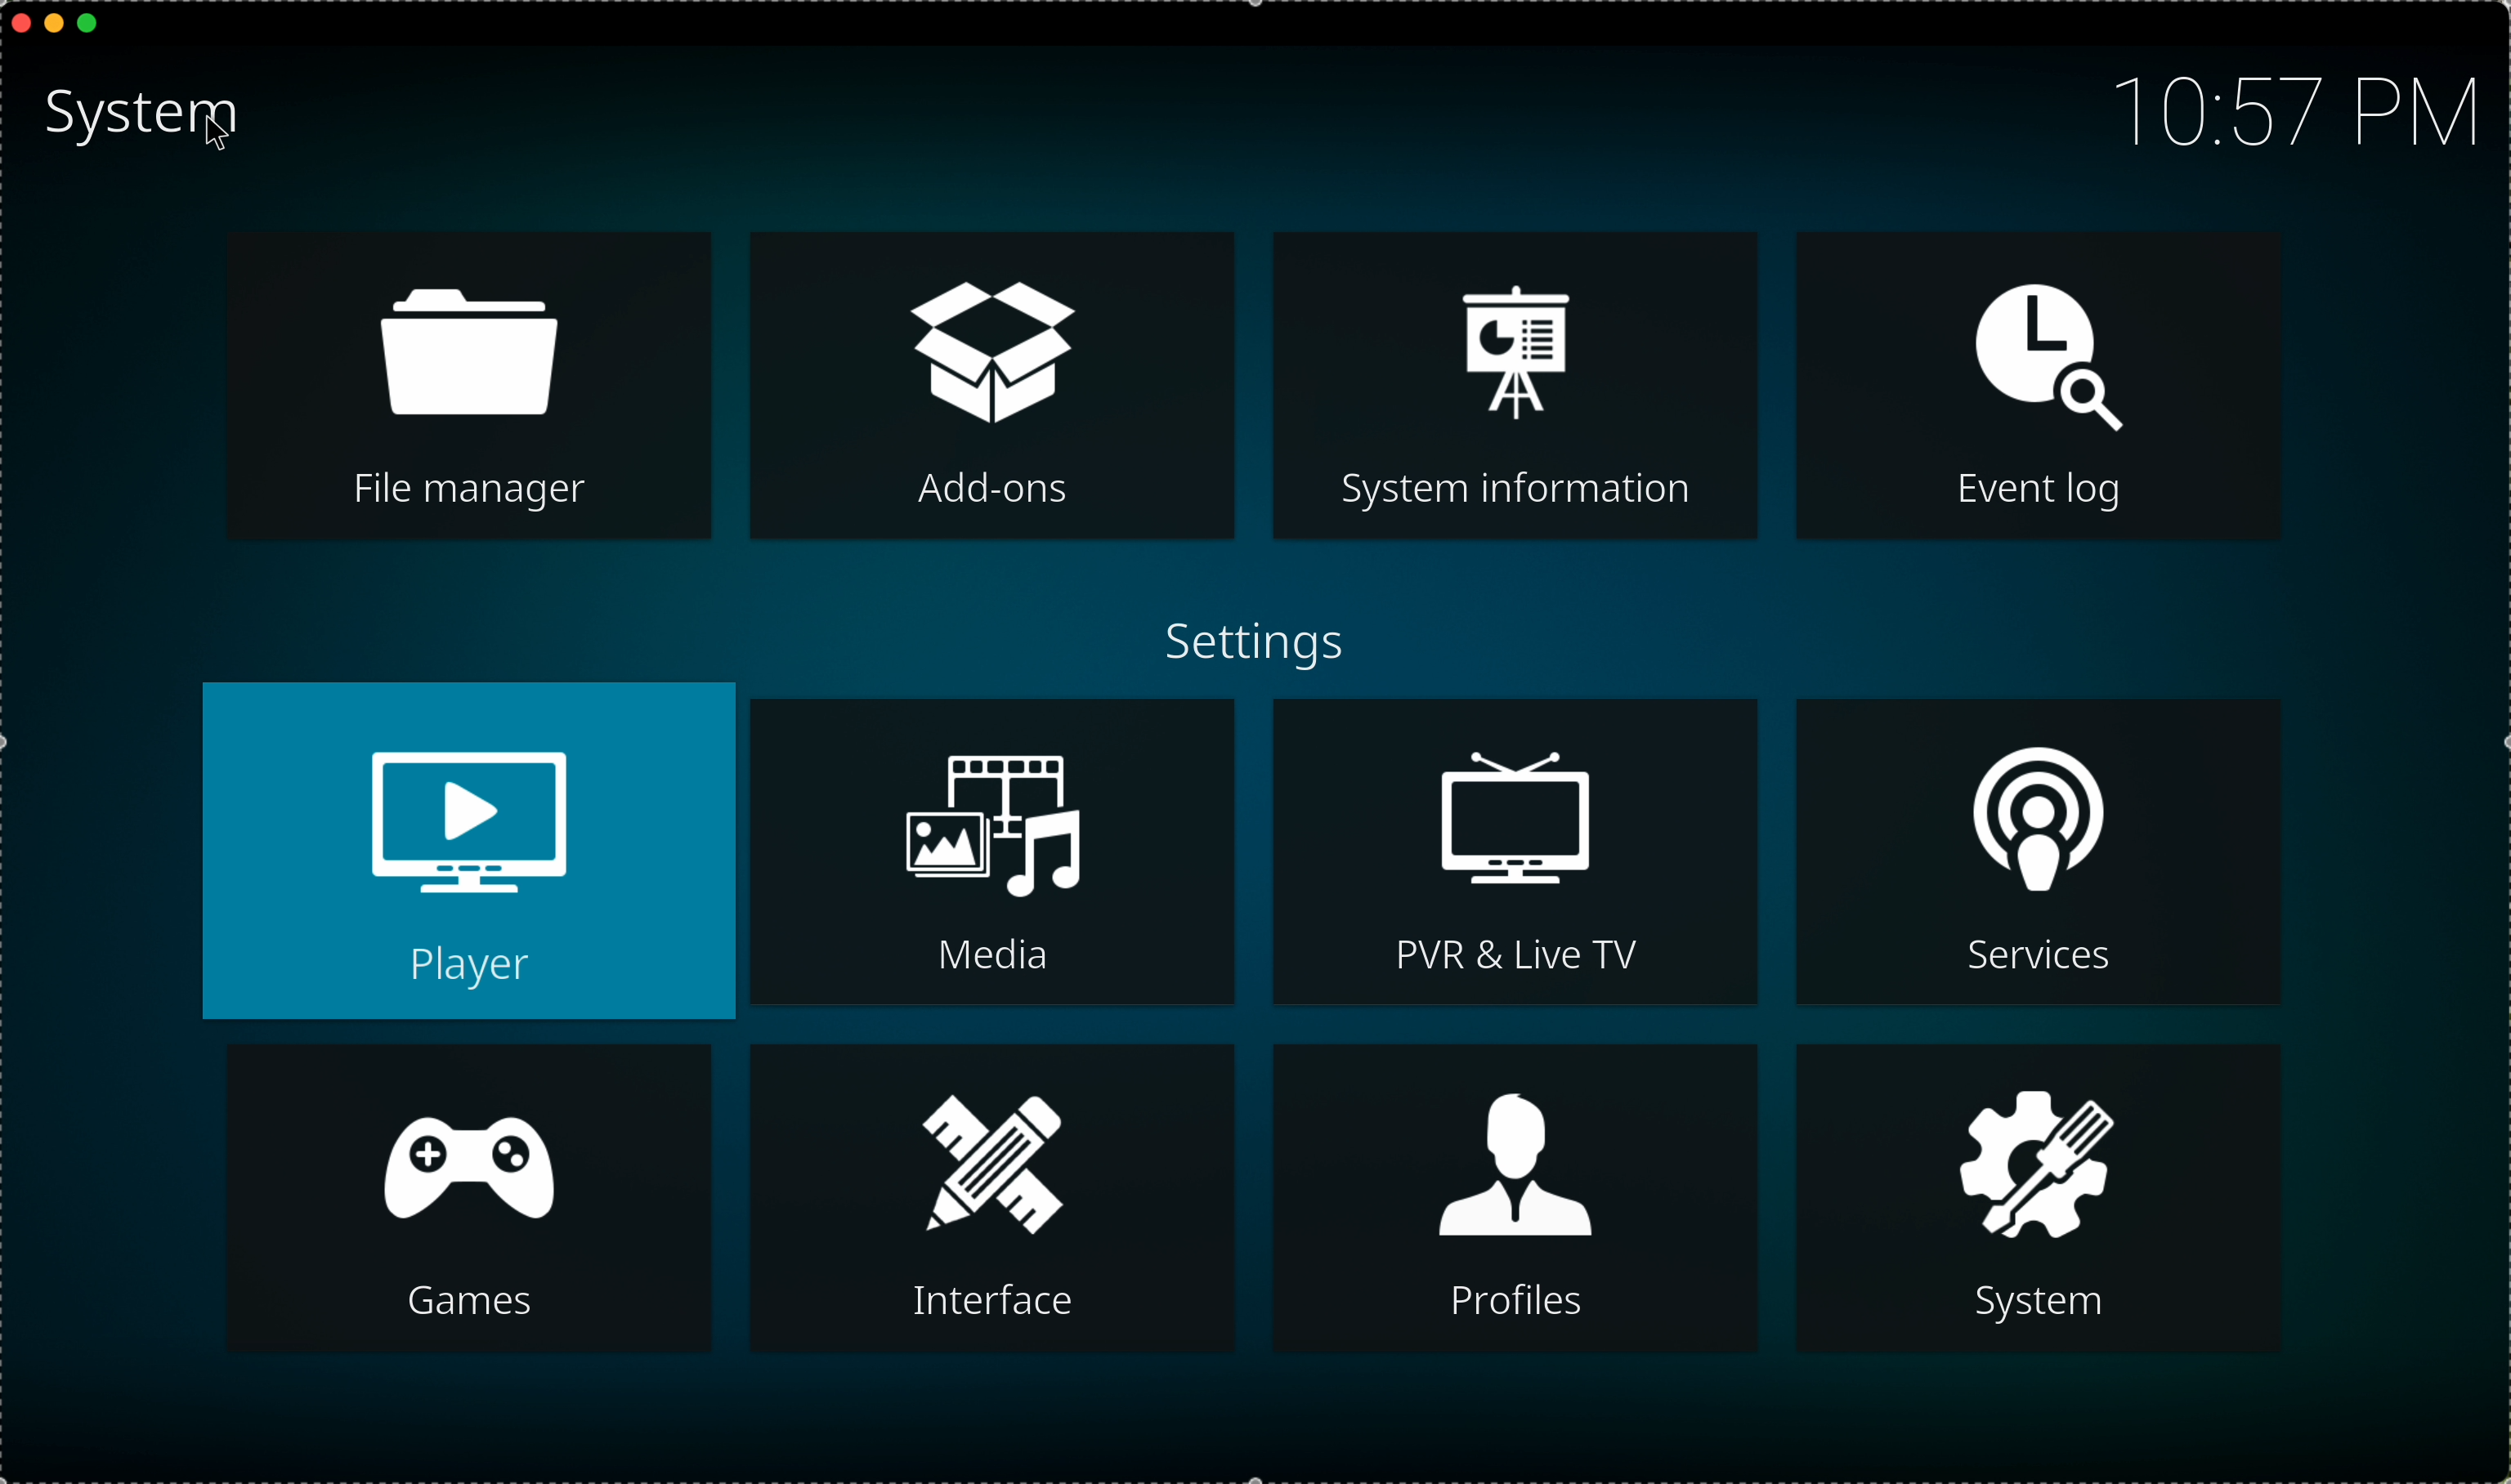  Describe the element at coordinates (996, 852) in the screenshot. I see `media` at that location.